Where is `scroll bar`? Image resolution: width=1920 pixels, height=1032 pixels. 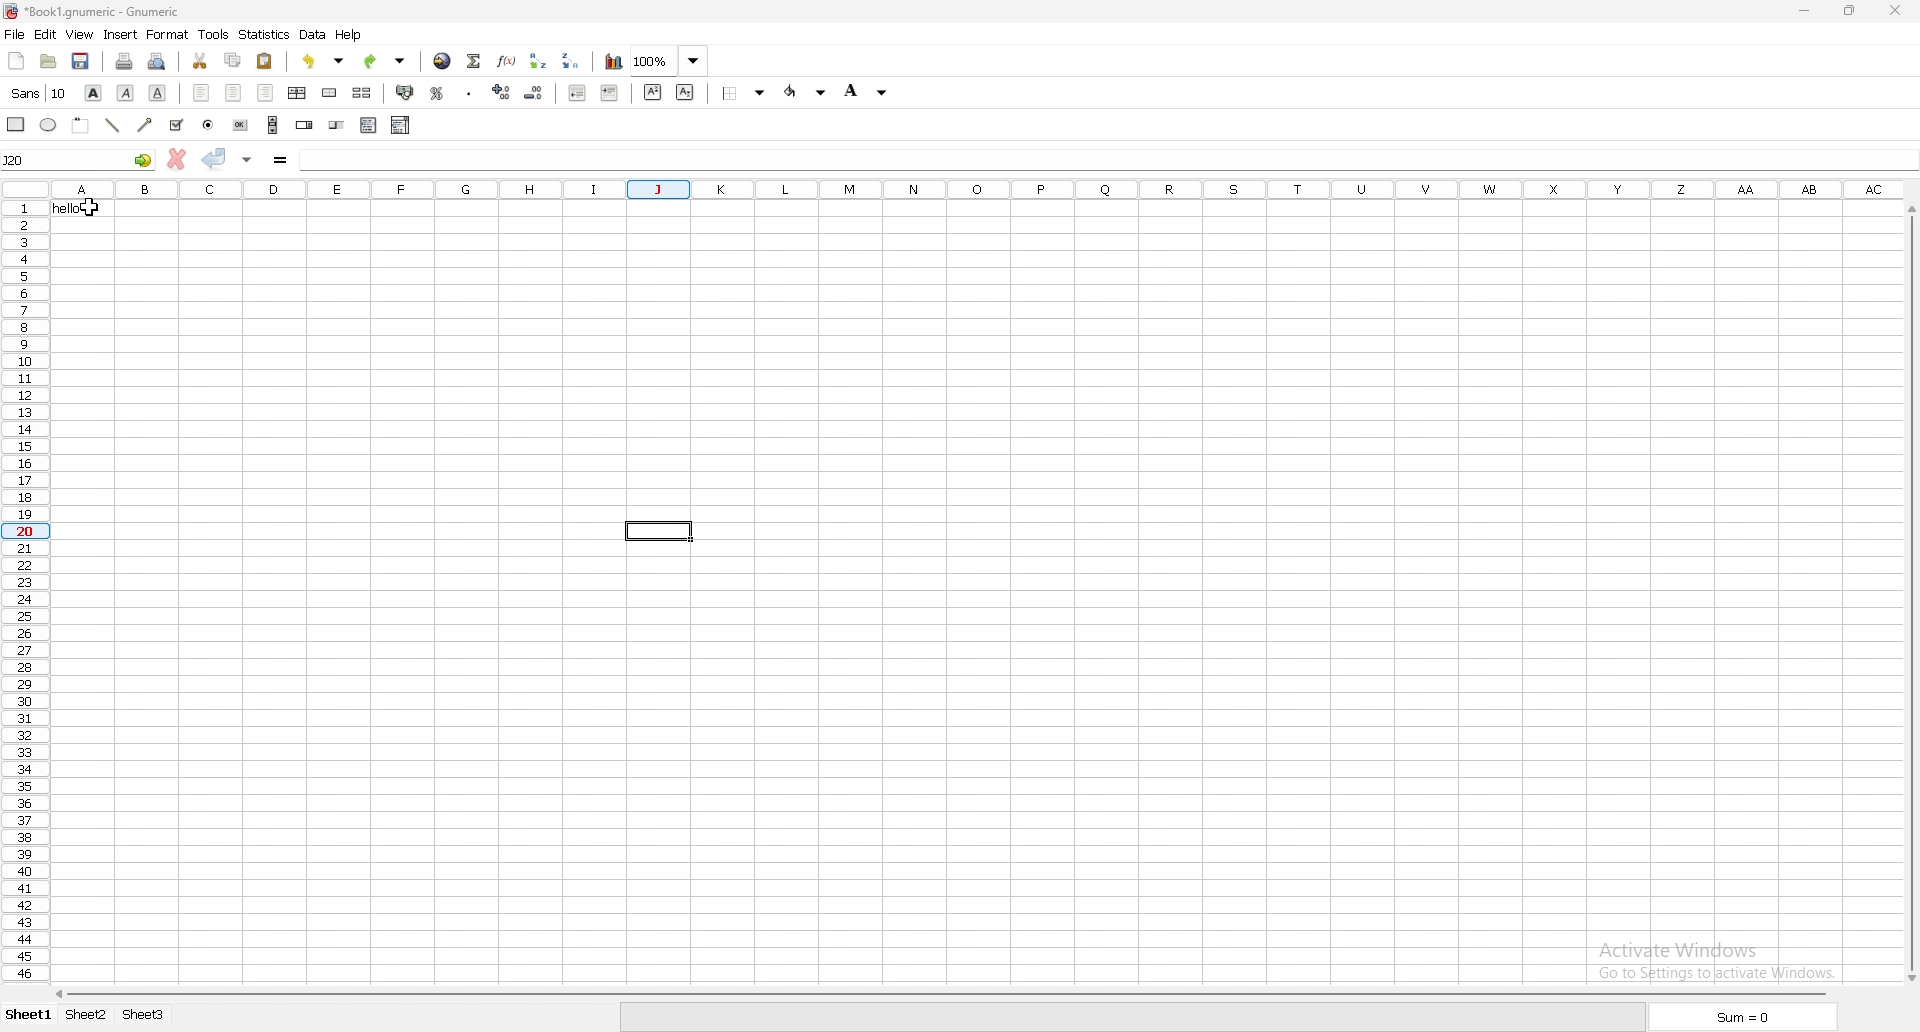
scroll bar is located at coordinates (943, 992).